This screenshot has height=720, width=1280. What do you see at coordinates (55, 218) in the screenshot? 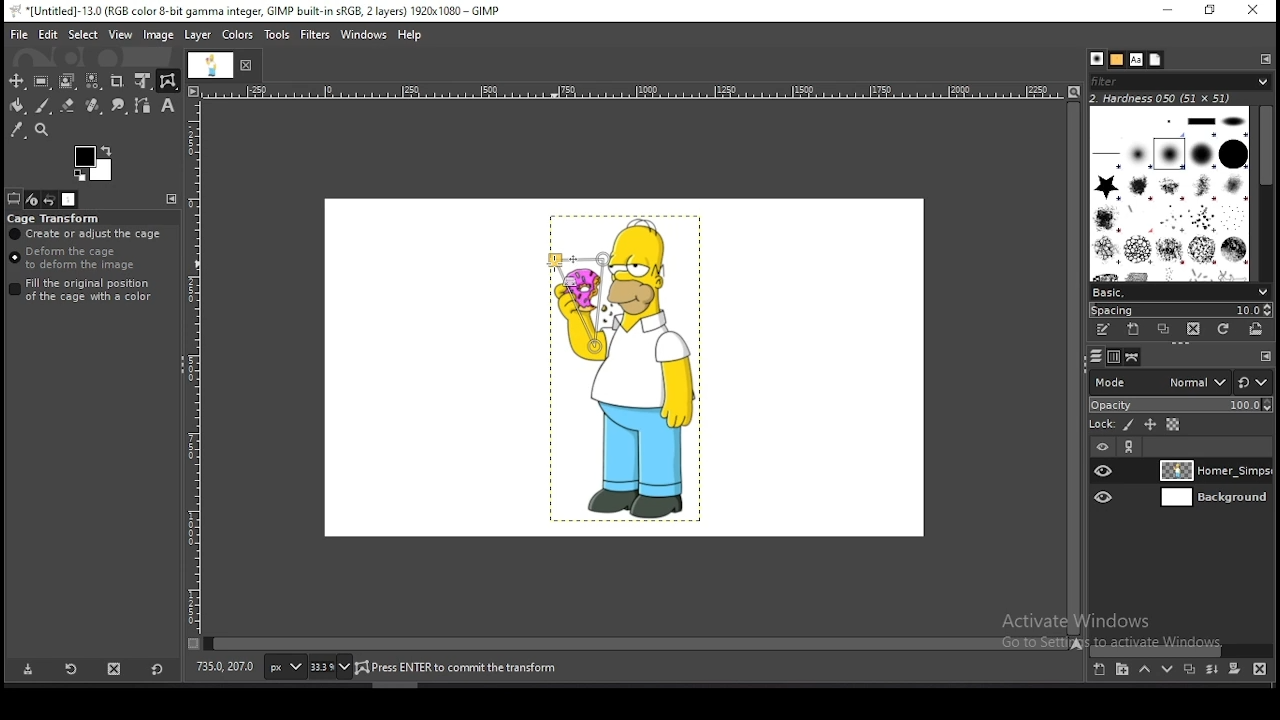
I see `cage transform` at bounding box center [55, 218].